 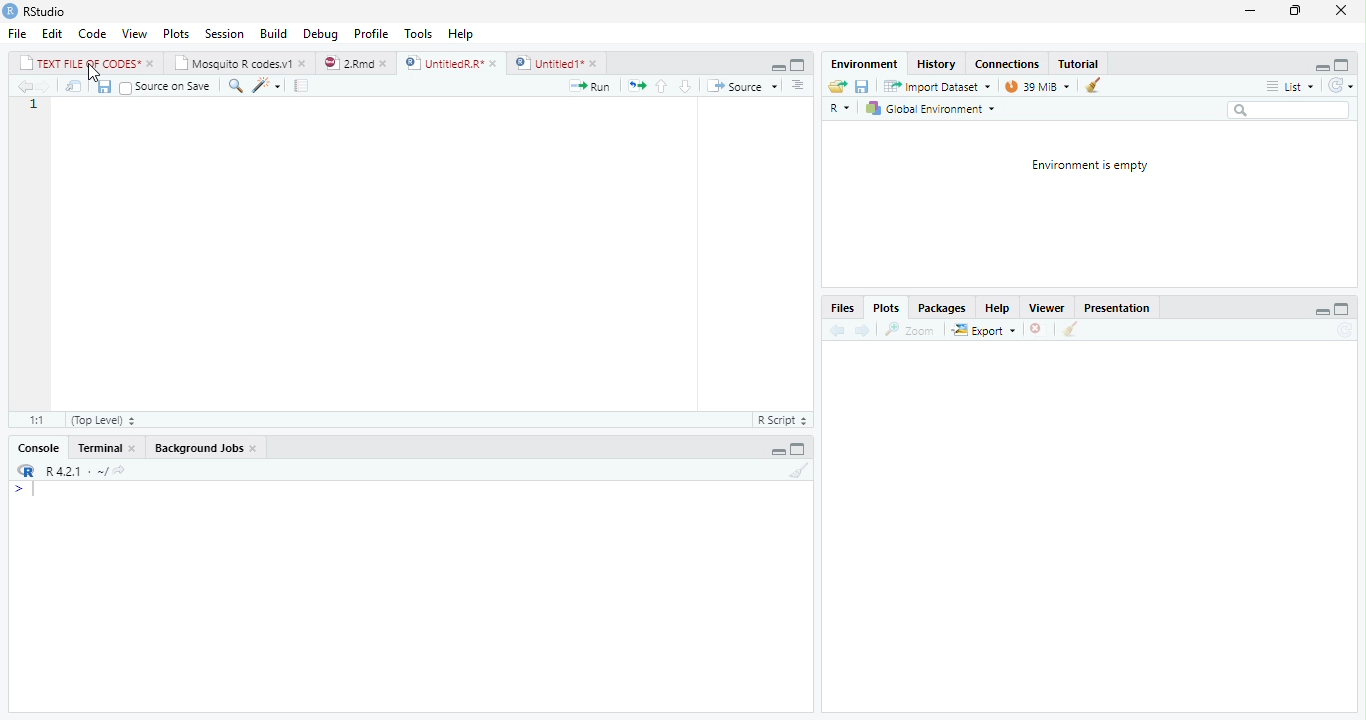 What do you see at coordinates (356, 63) in the screenshot?
I see `2.Rmd` at bounding box center [356, 63].